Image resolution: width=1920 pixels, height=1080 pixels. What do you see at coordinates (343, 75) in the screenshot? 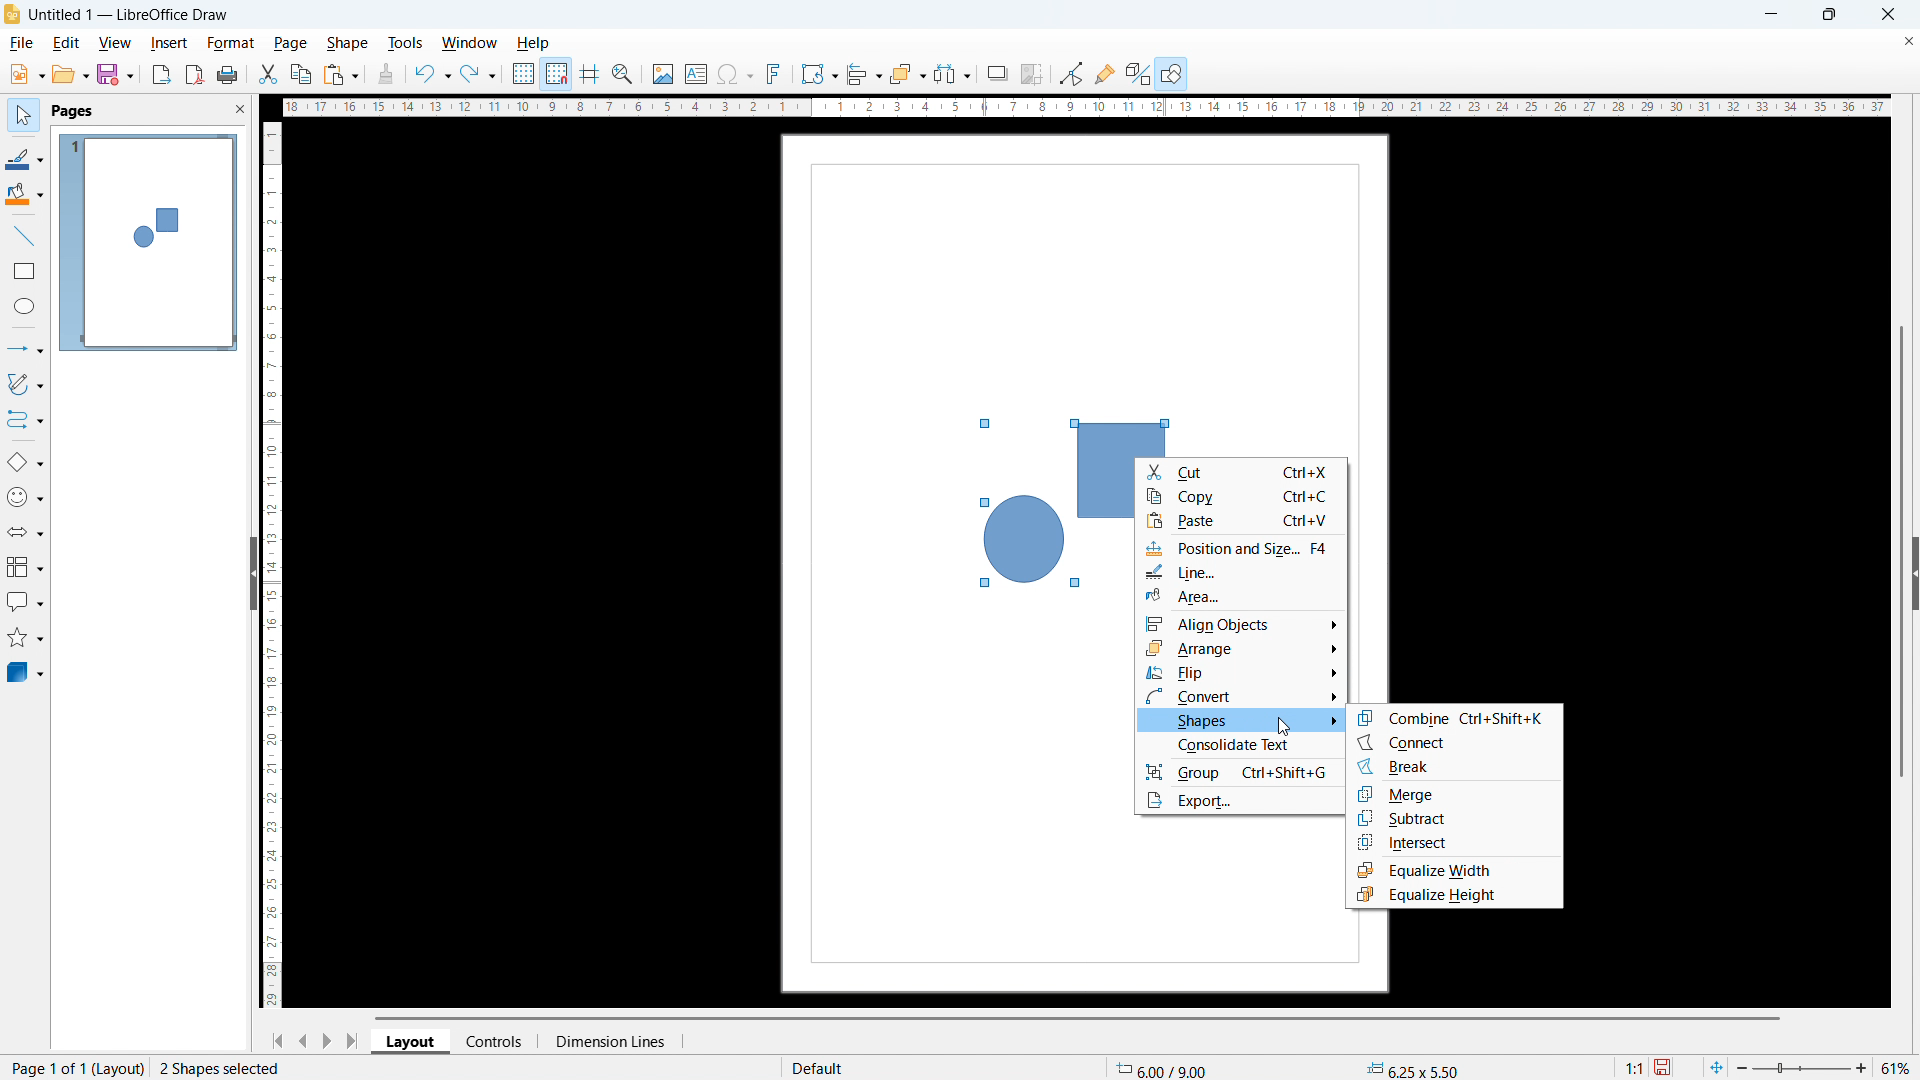
I see `paste` at bounding box center [343, 75].